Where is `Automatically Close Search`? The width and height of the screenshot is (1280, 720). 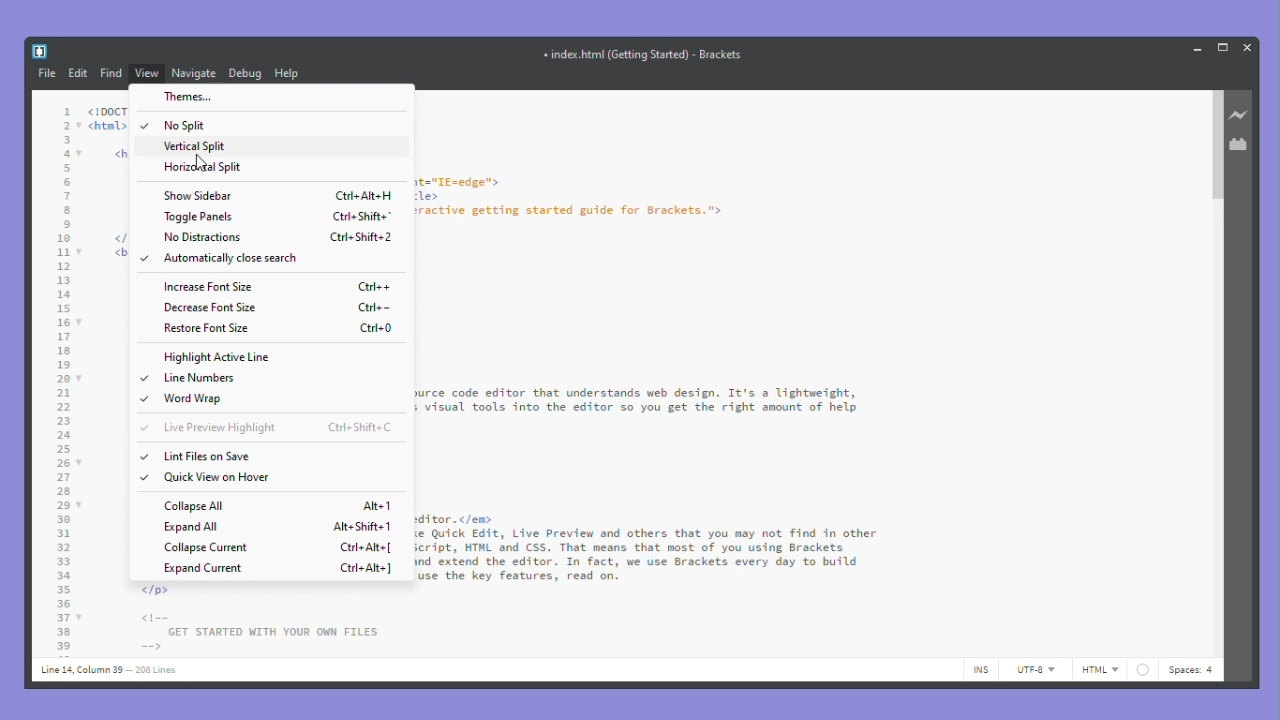 Automatically Close Search is located at coordinates (219, 260).